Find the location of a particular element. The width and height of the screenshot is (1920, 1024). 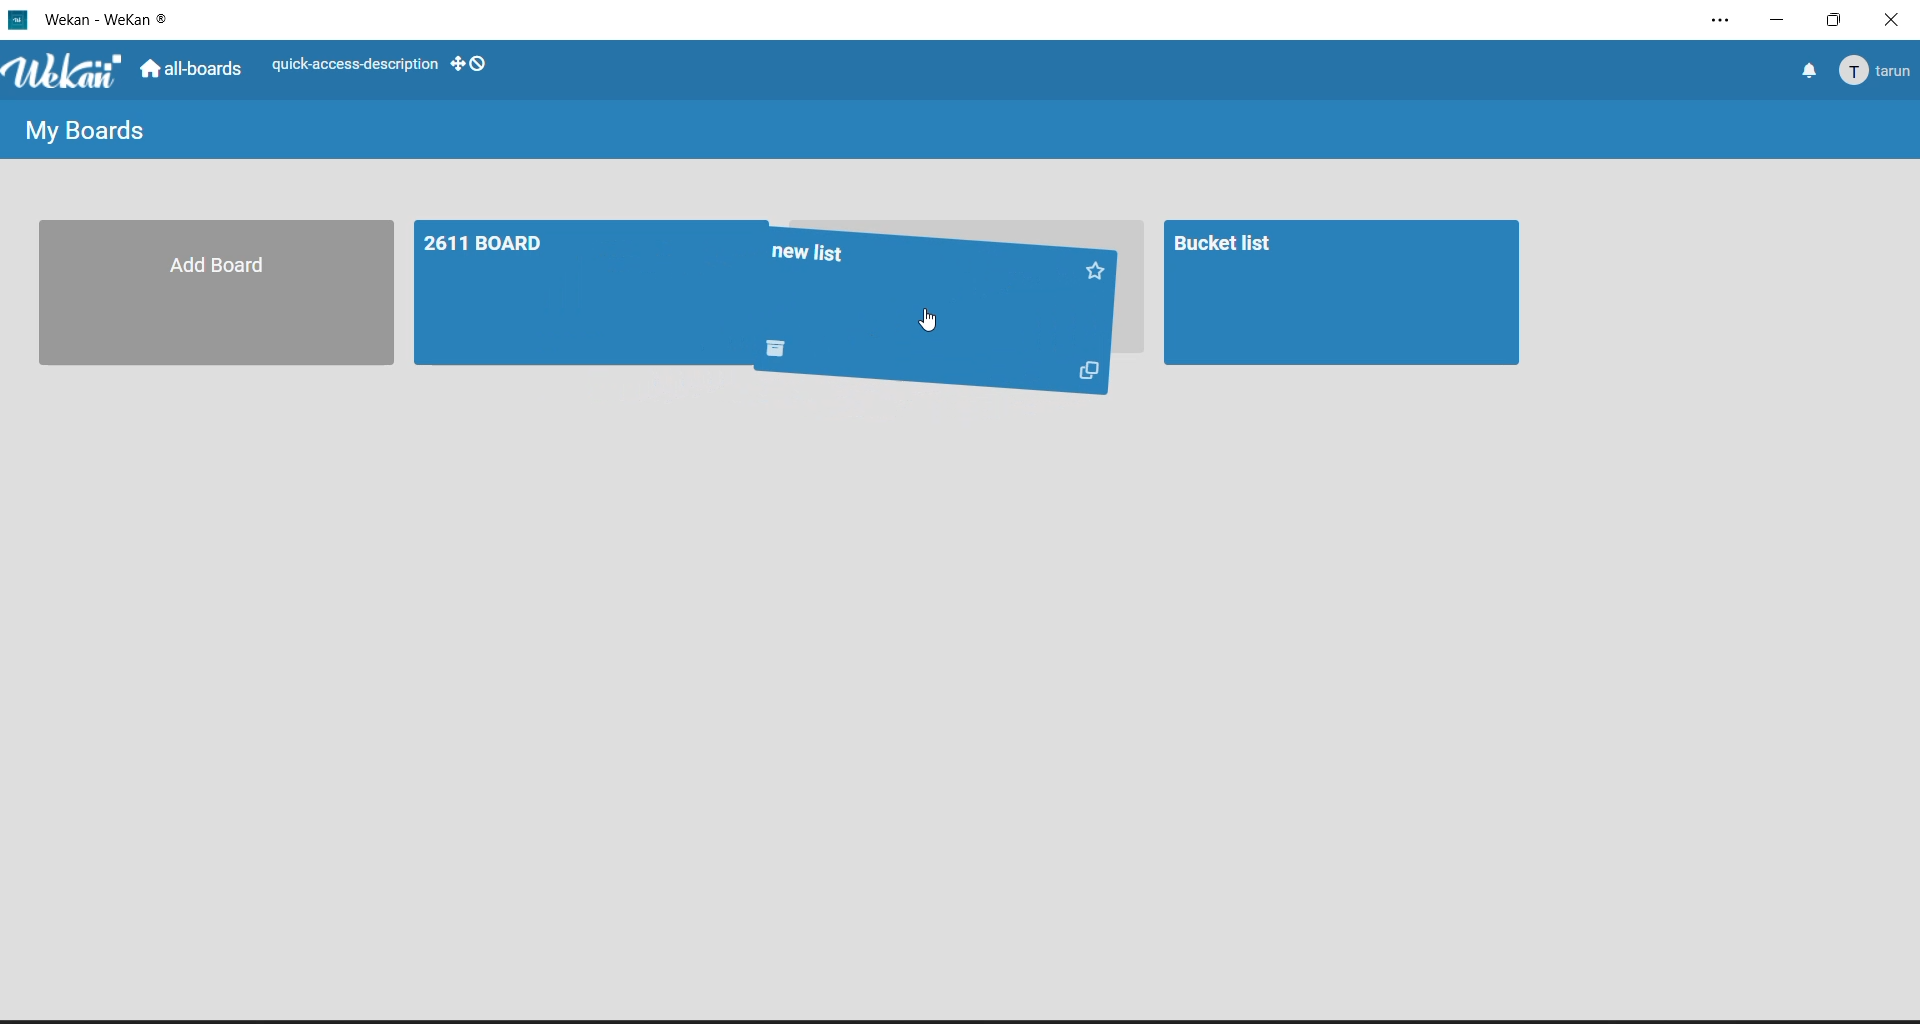

2611 BOARD is located at coordinates (580, 290).